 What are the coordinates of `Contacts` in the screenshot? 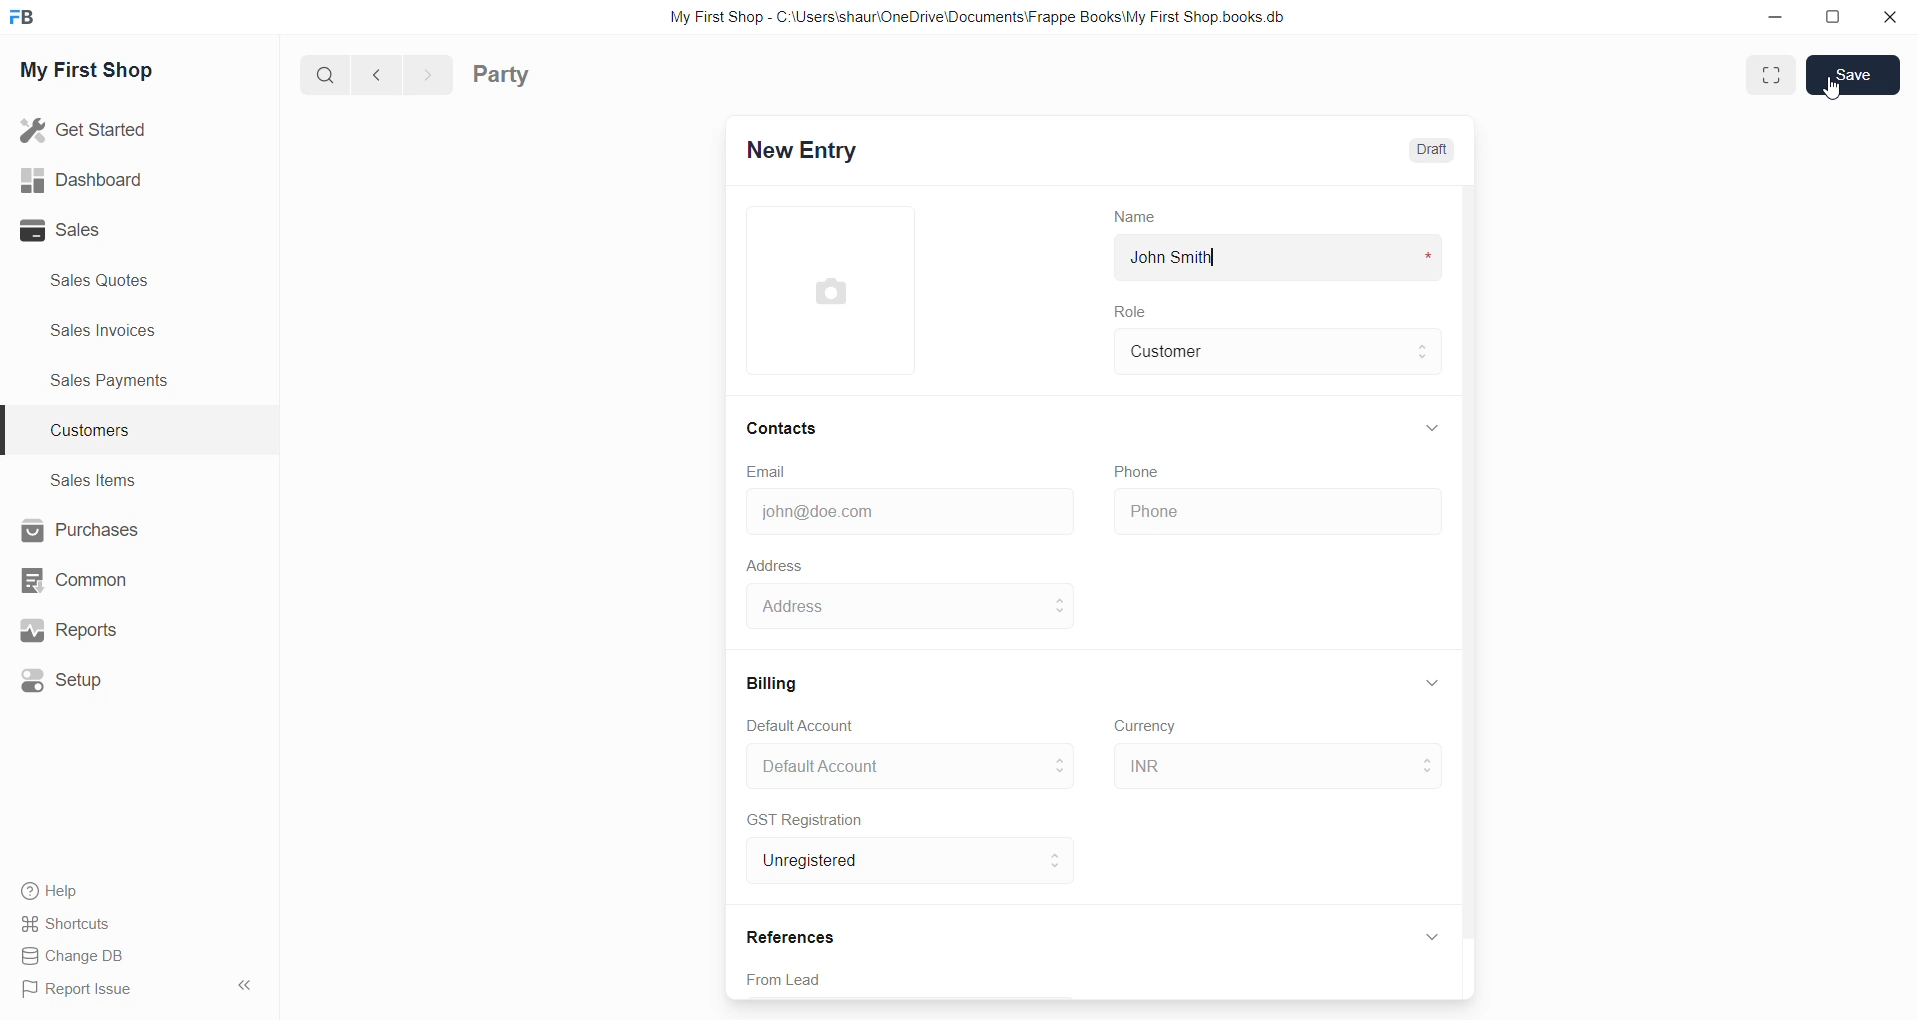 It's located at (786, 428).